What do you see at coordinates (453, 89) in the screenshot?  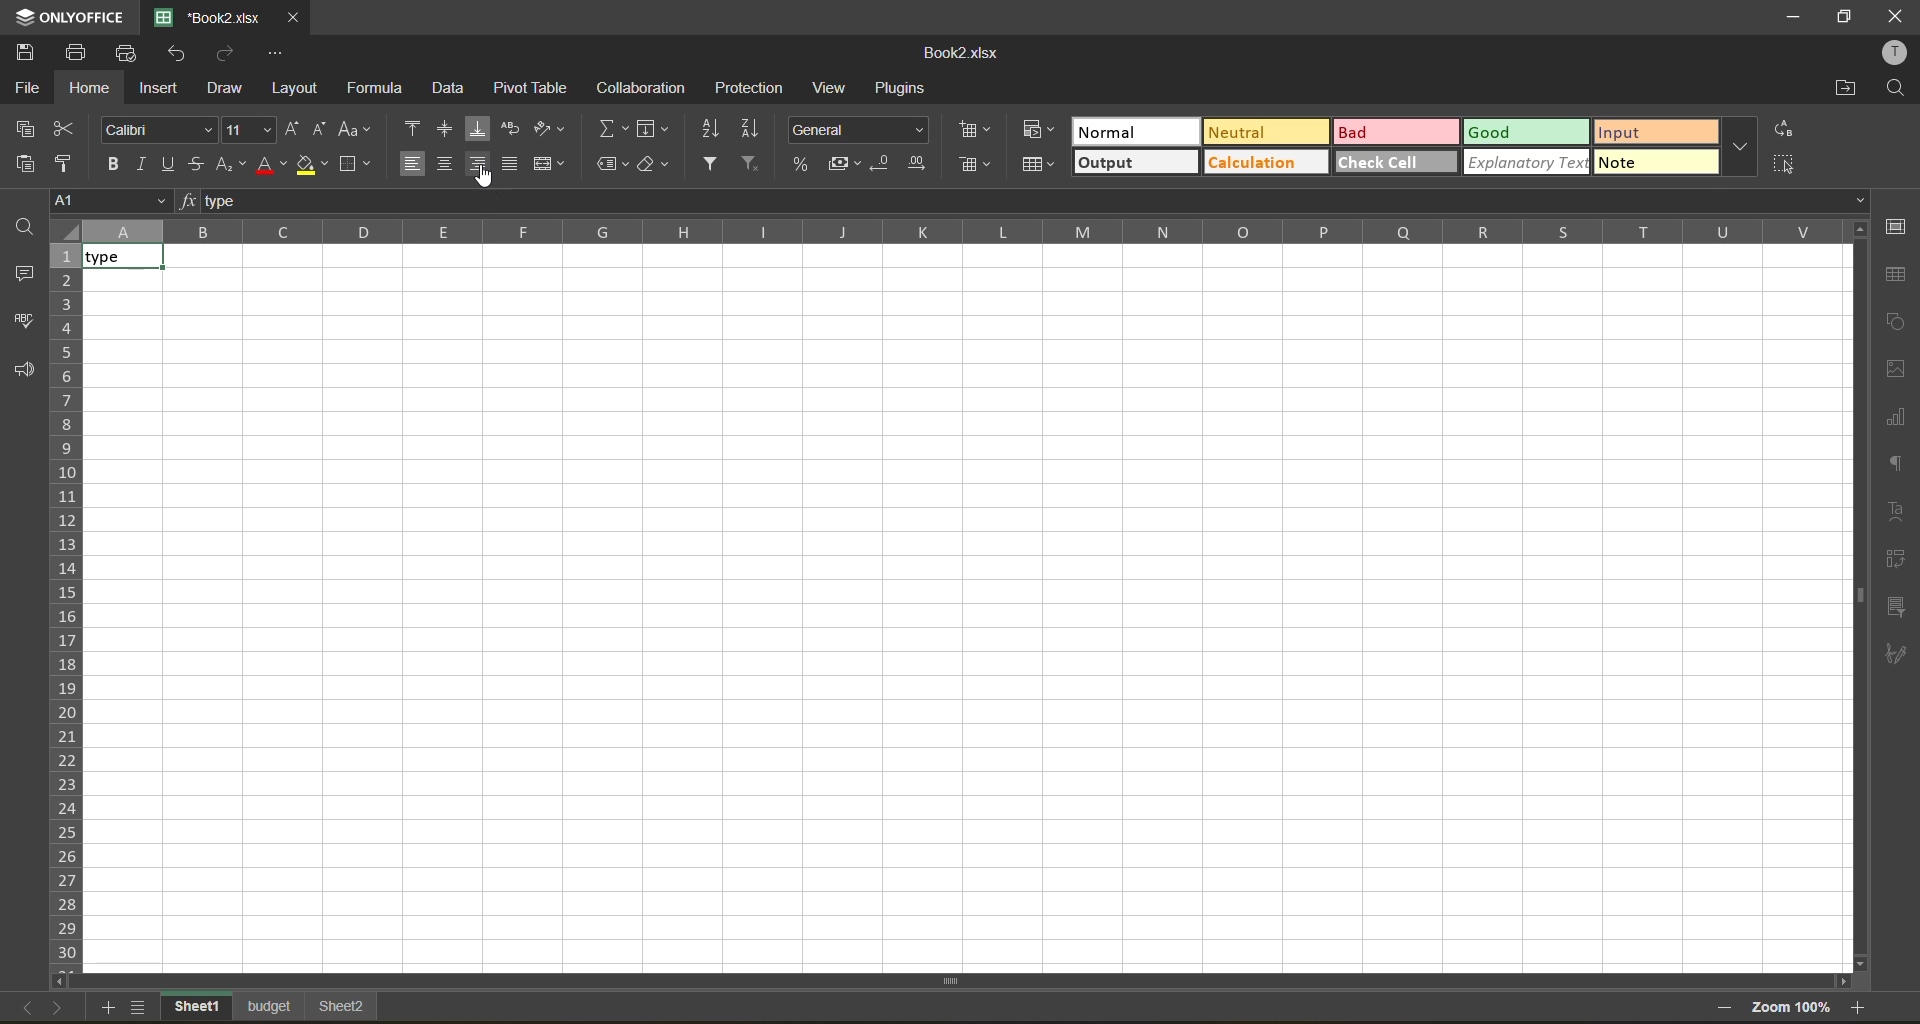 I see `data` at bounding box center [453, 89].